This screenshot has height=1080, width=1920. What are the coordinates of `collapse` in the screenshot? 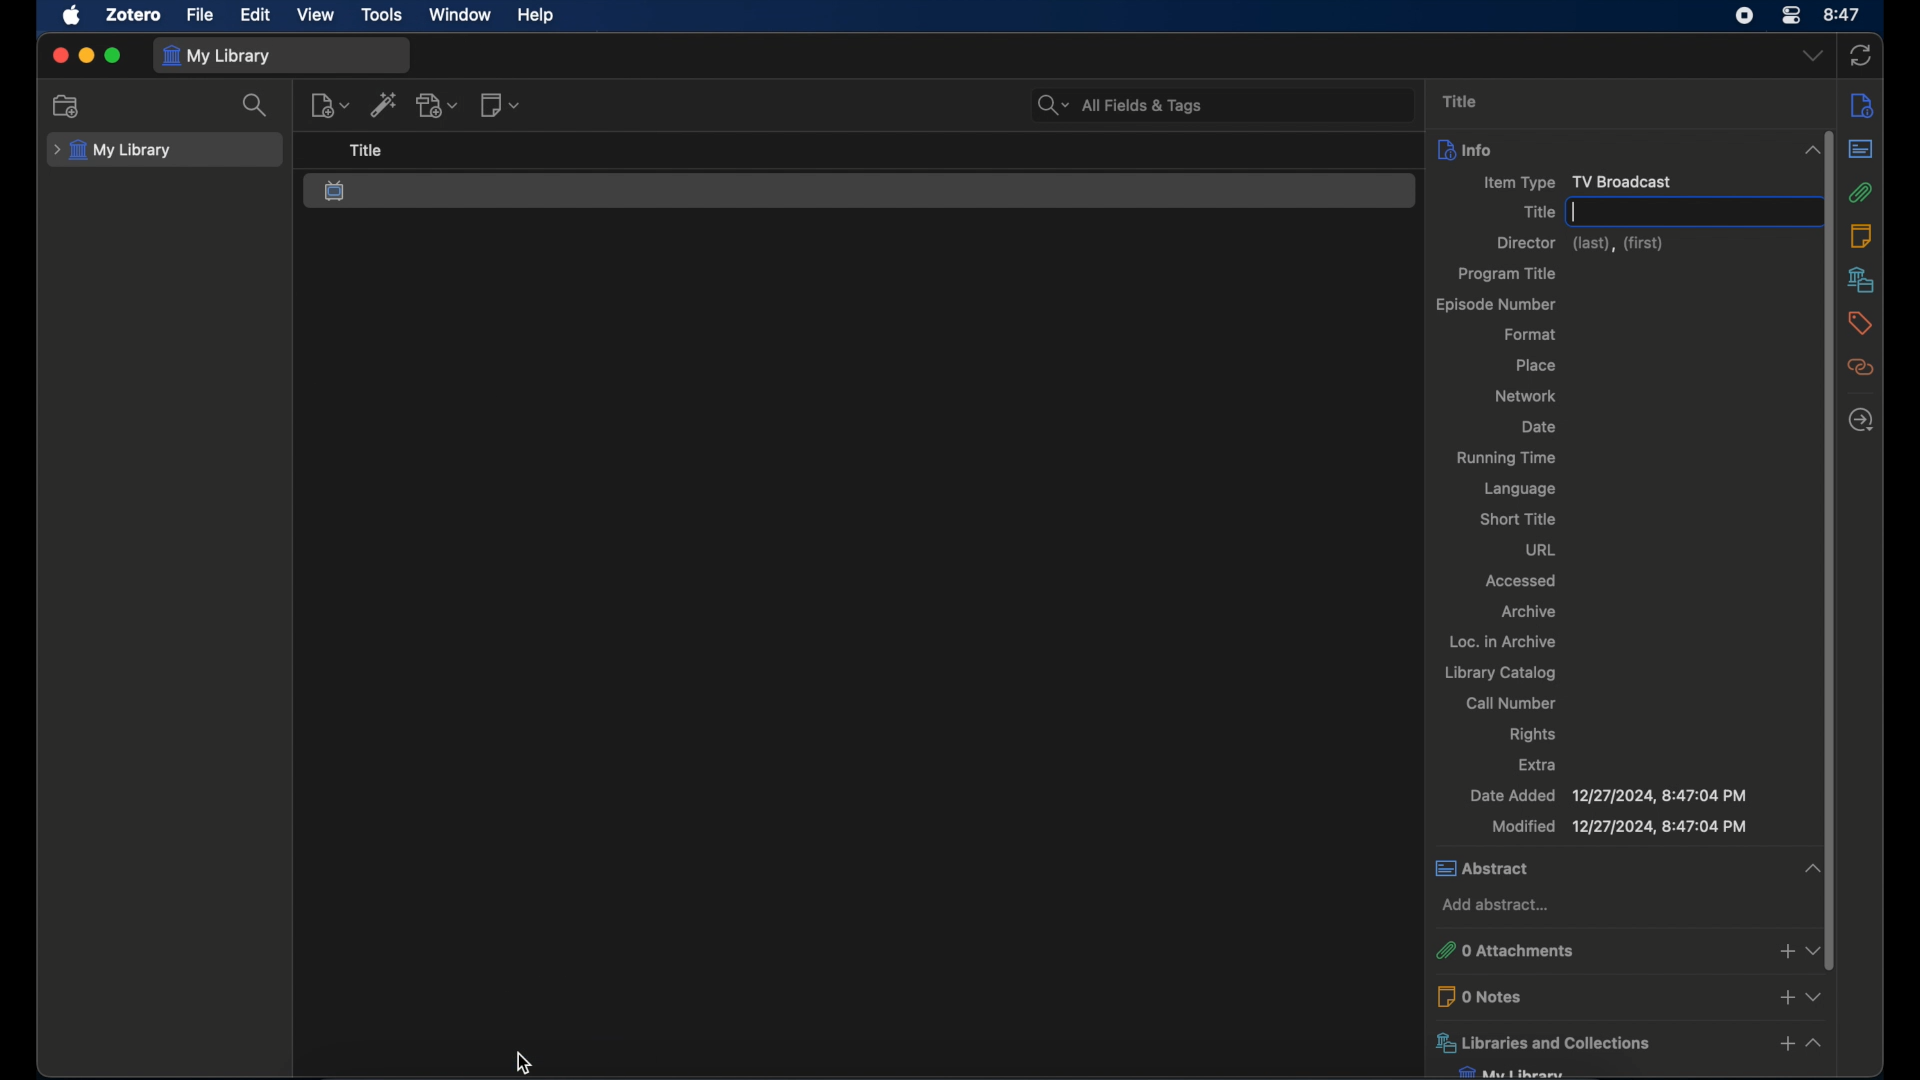 It's located at (1814, 869).